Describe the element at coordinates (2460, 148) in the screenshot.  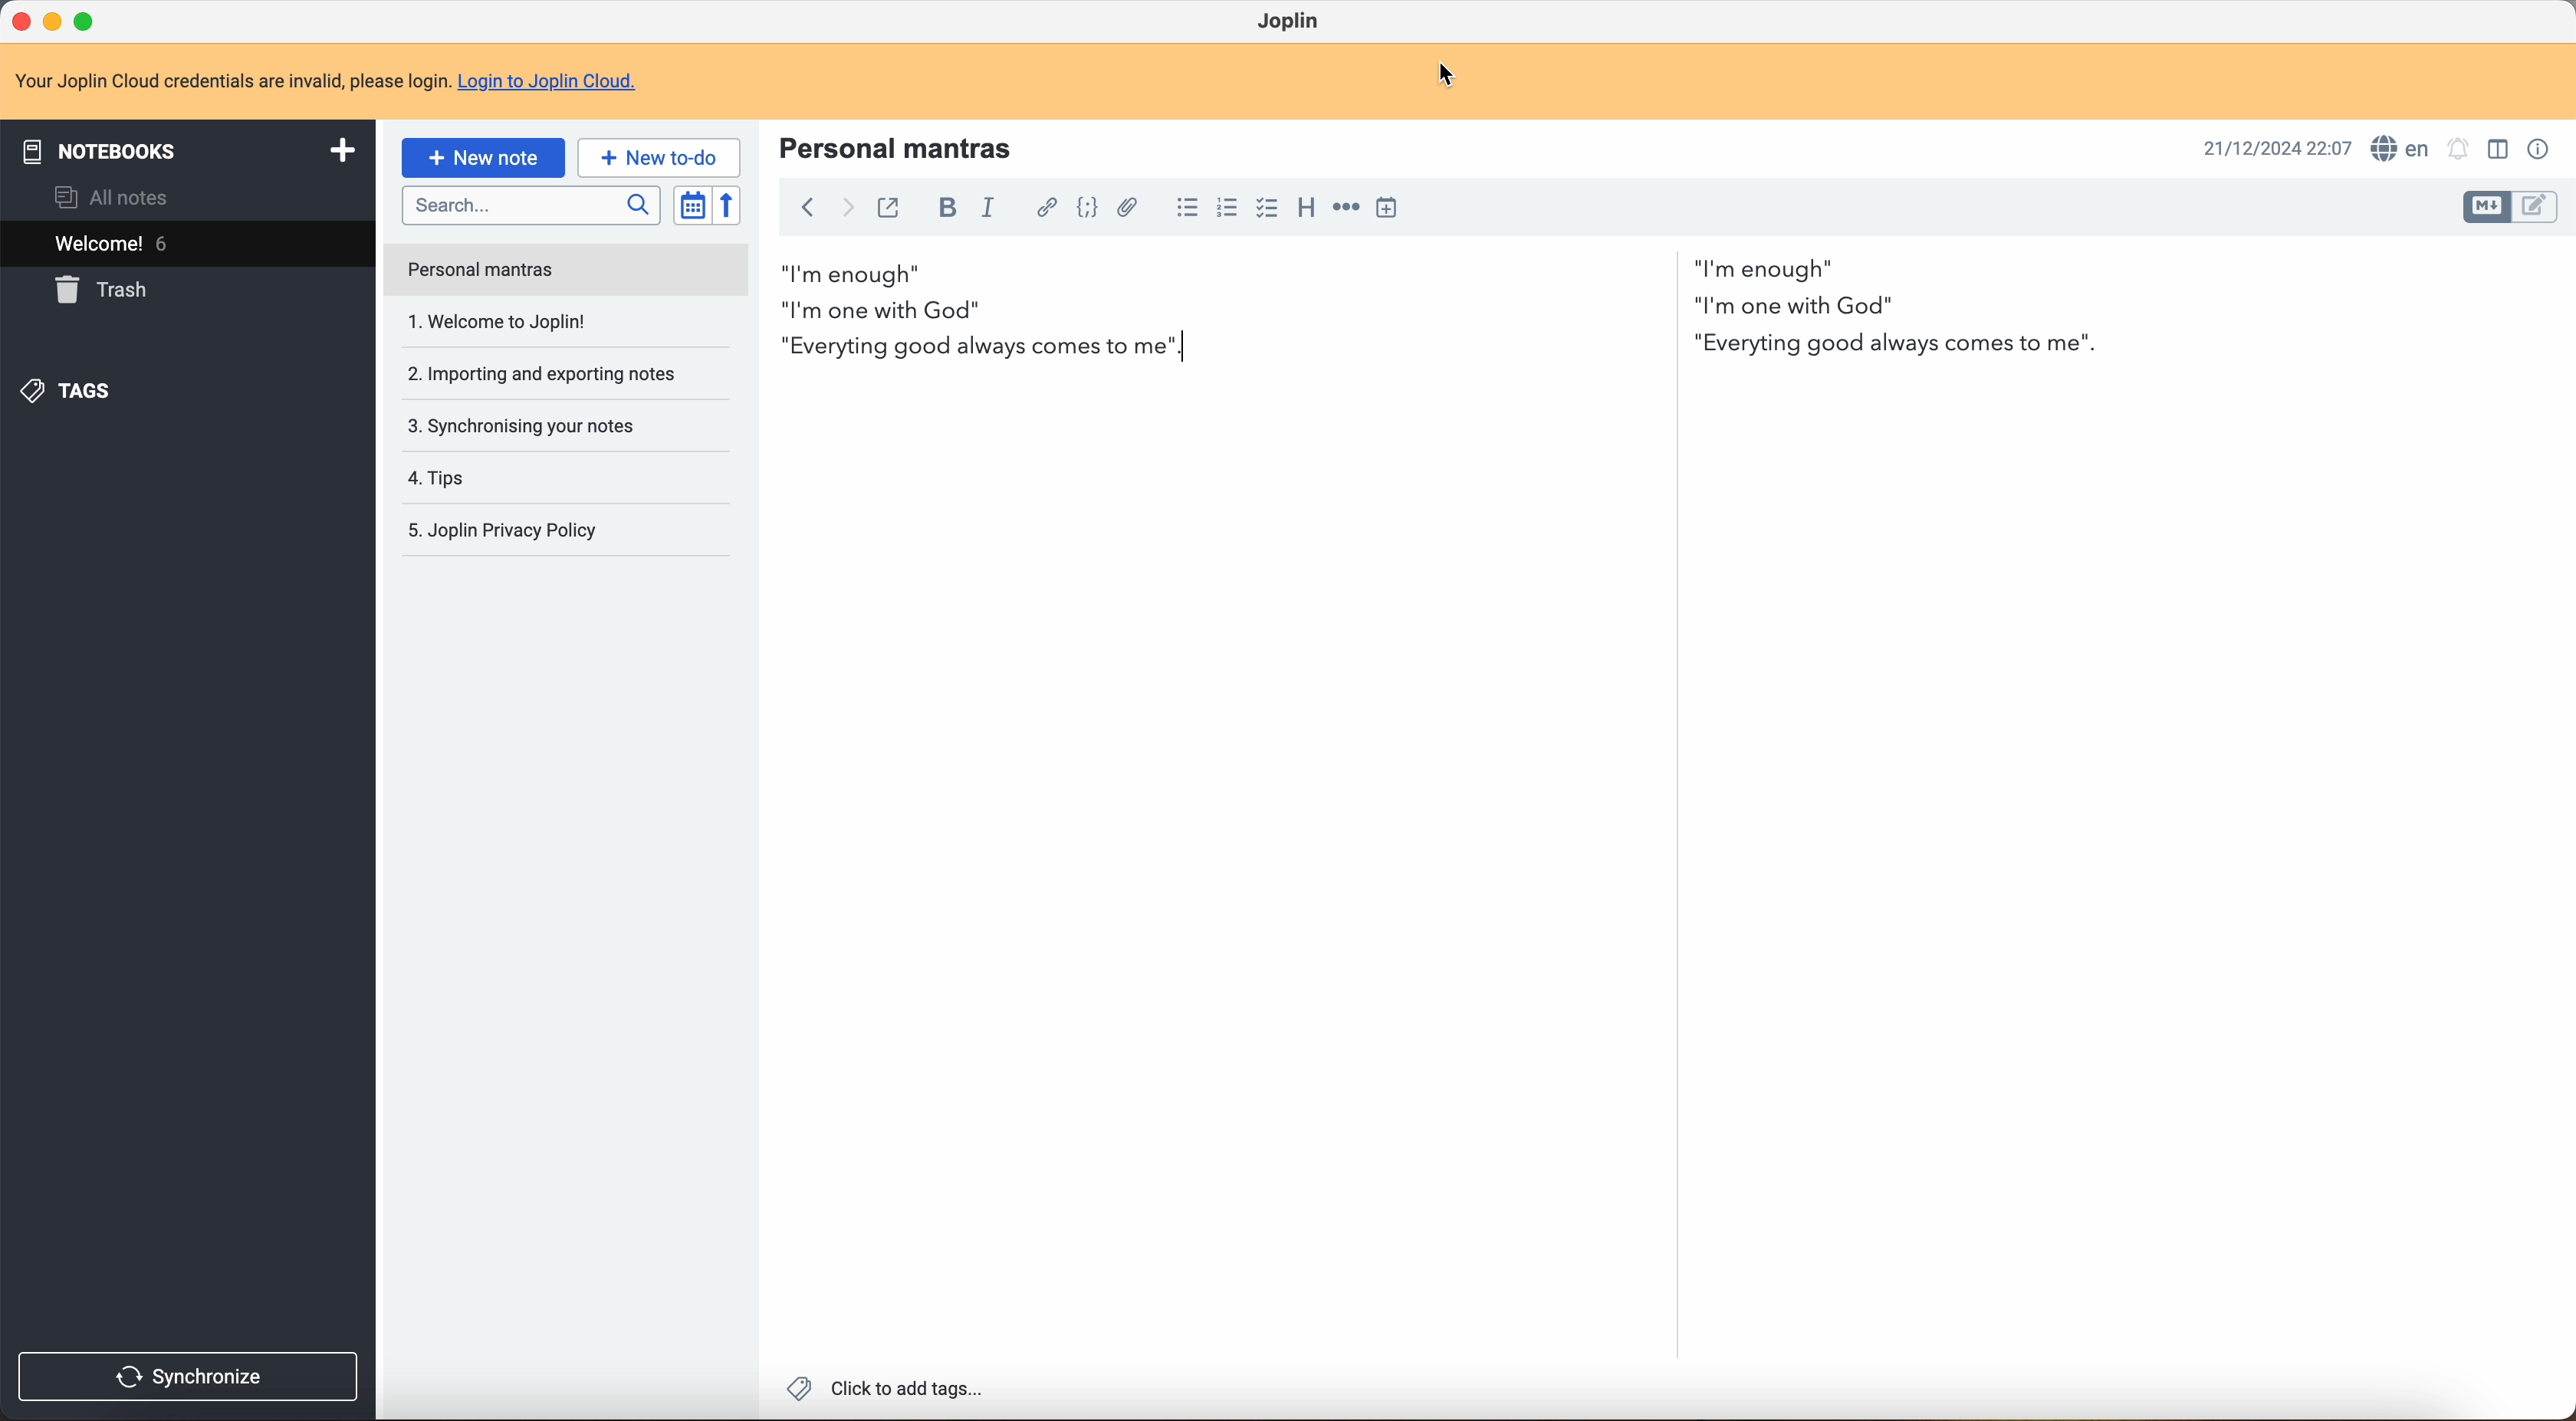
I see `set alarm` at that location.